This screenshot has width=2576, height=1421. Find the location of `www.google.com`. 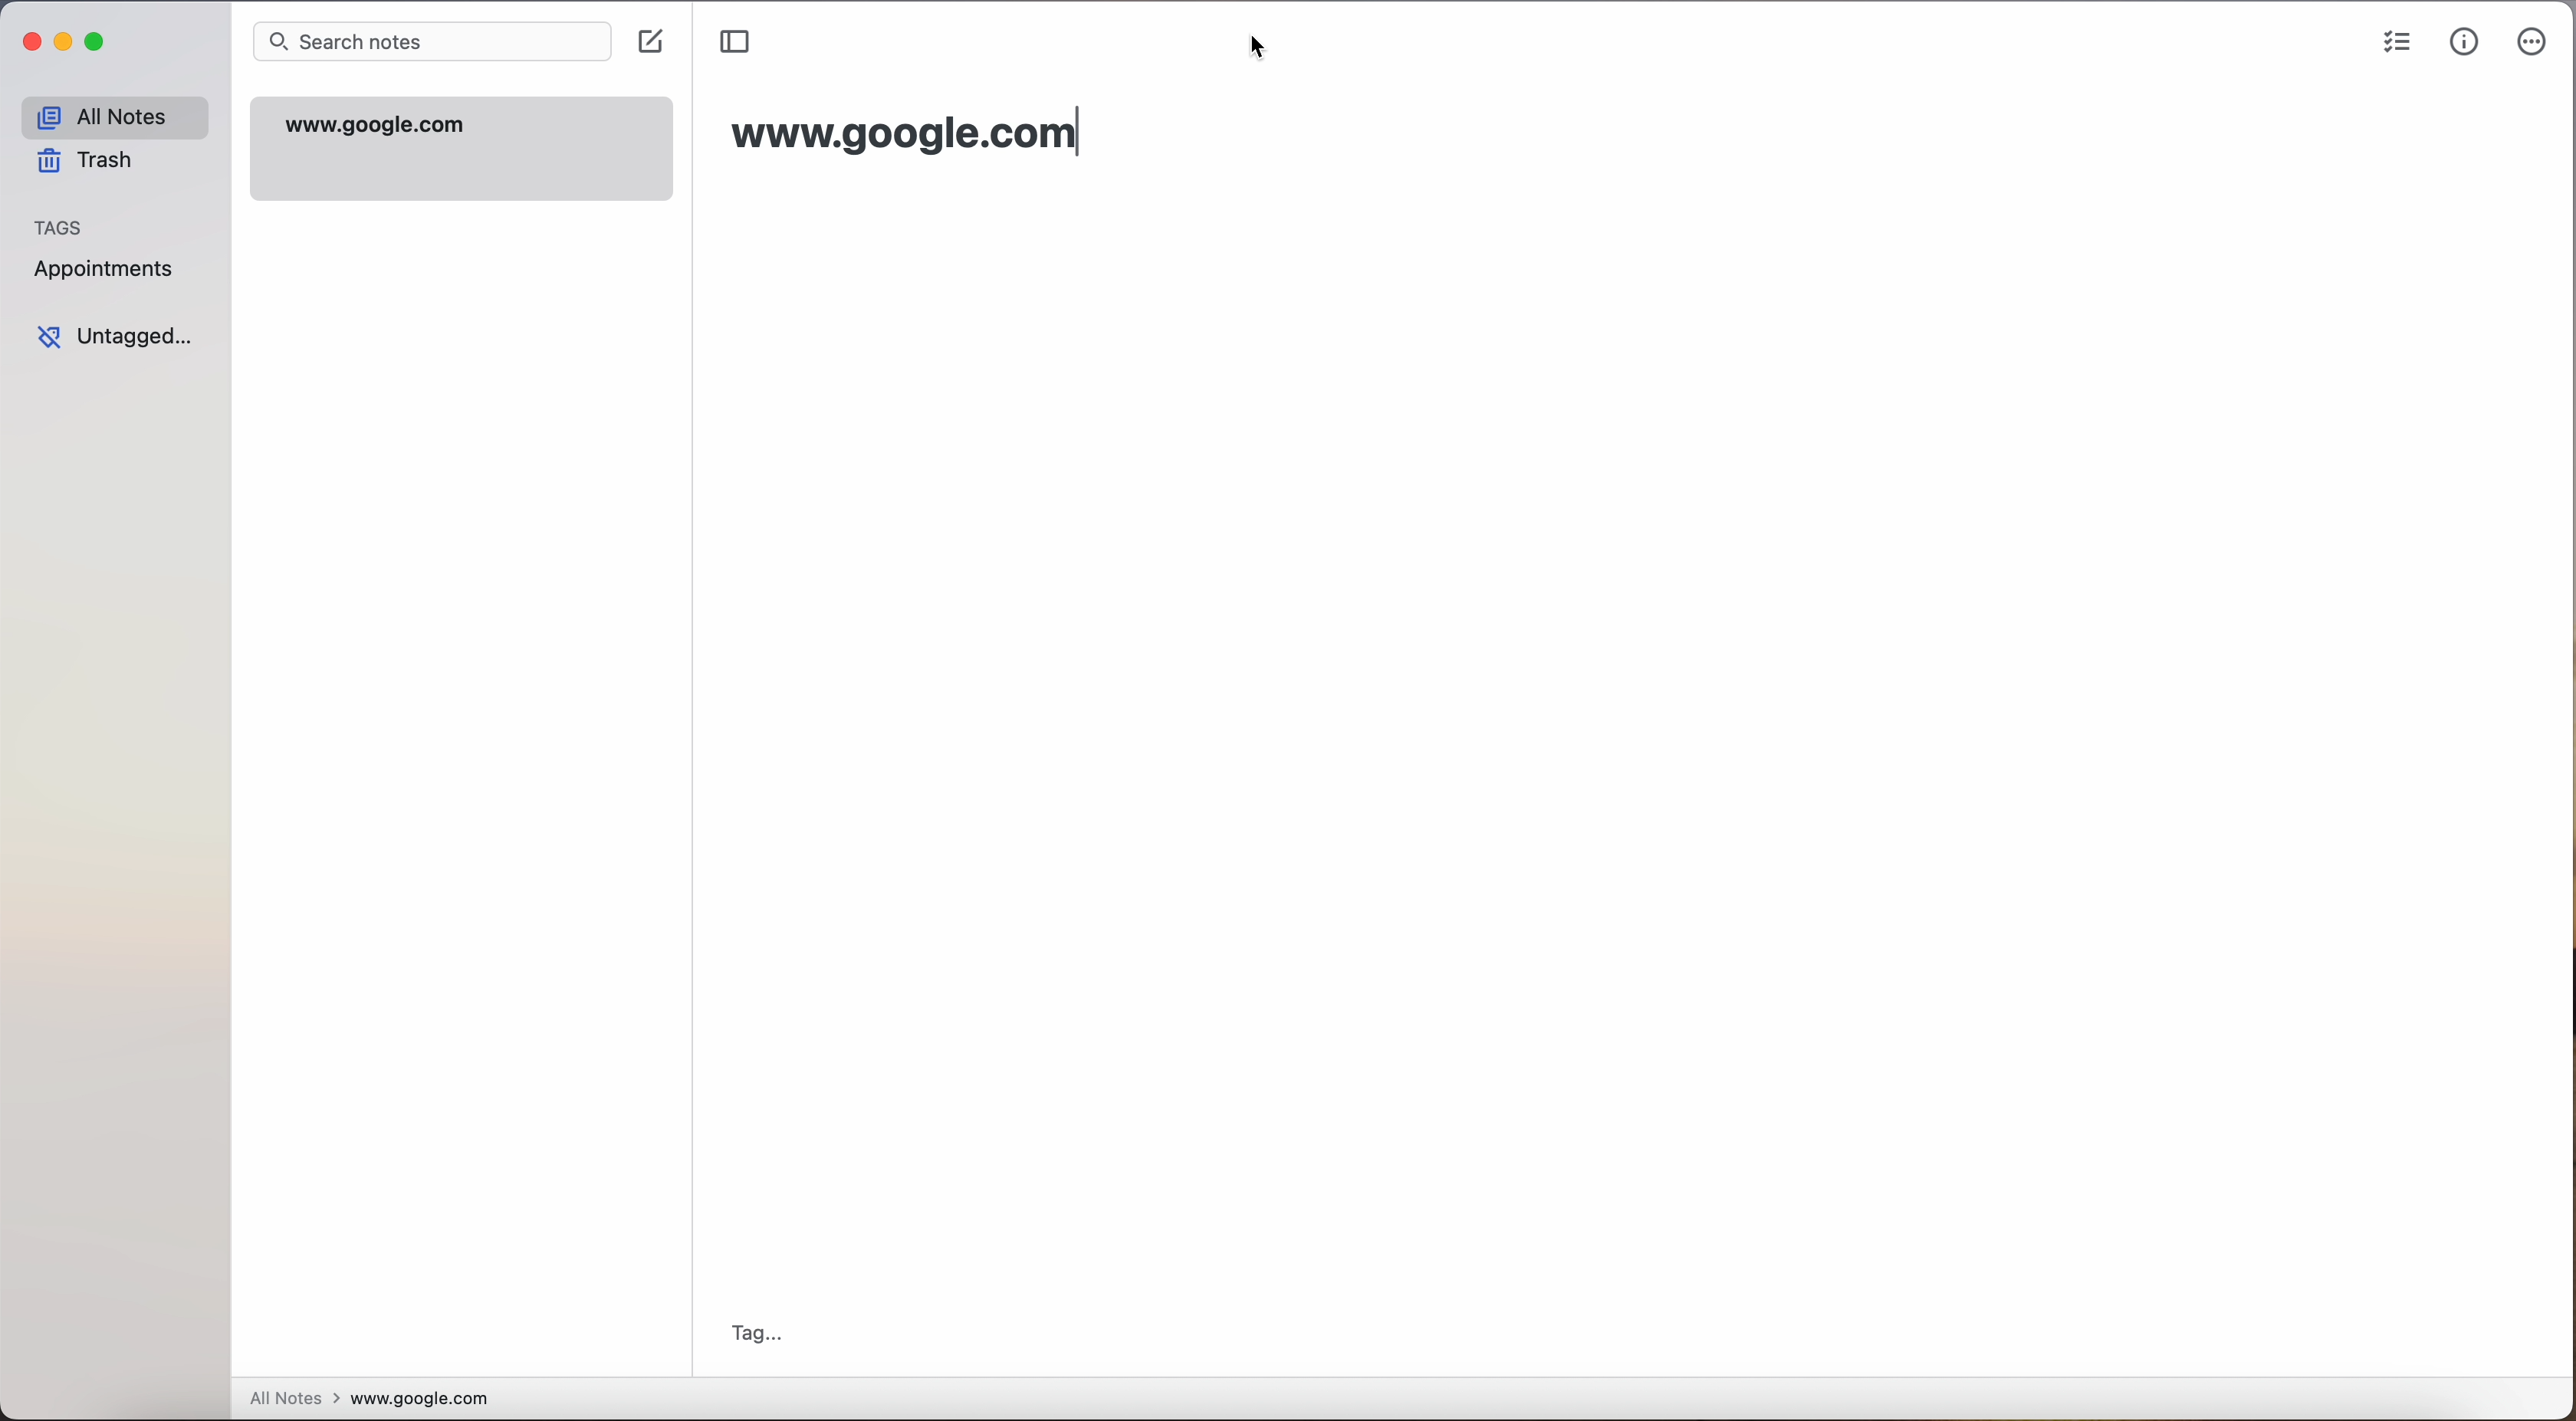

www.google.com is located at coordinates (462, 150).